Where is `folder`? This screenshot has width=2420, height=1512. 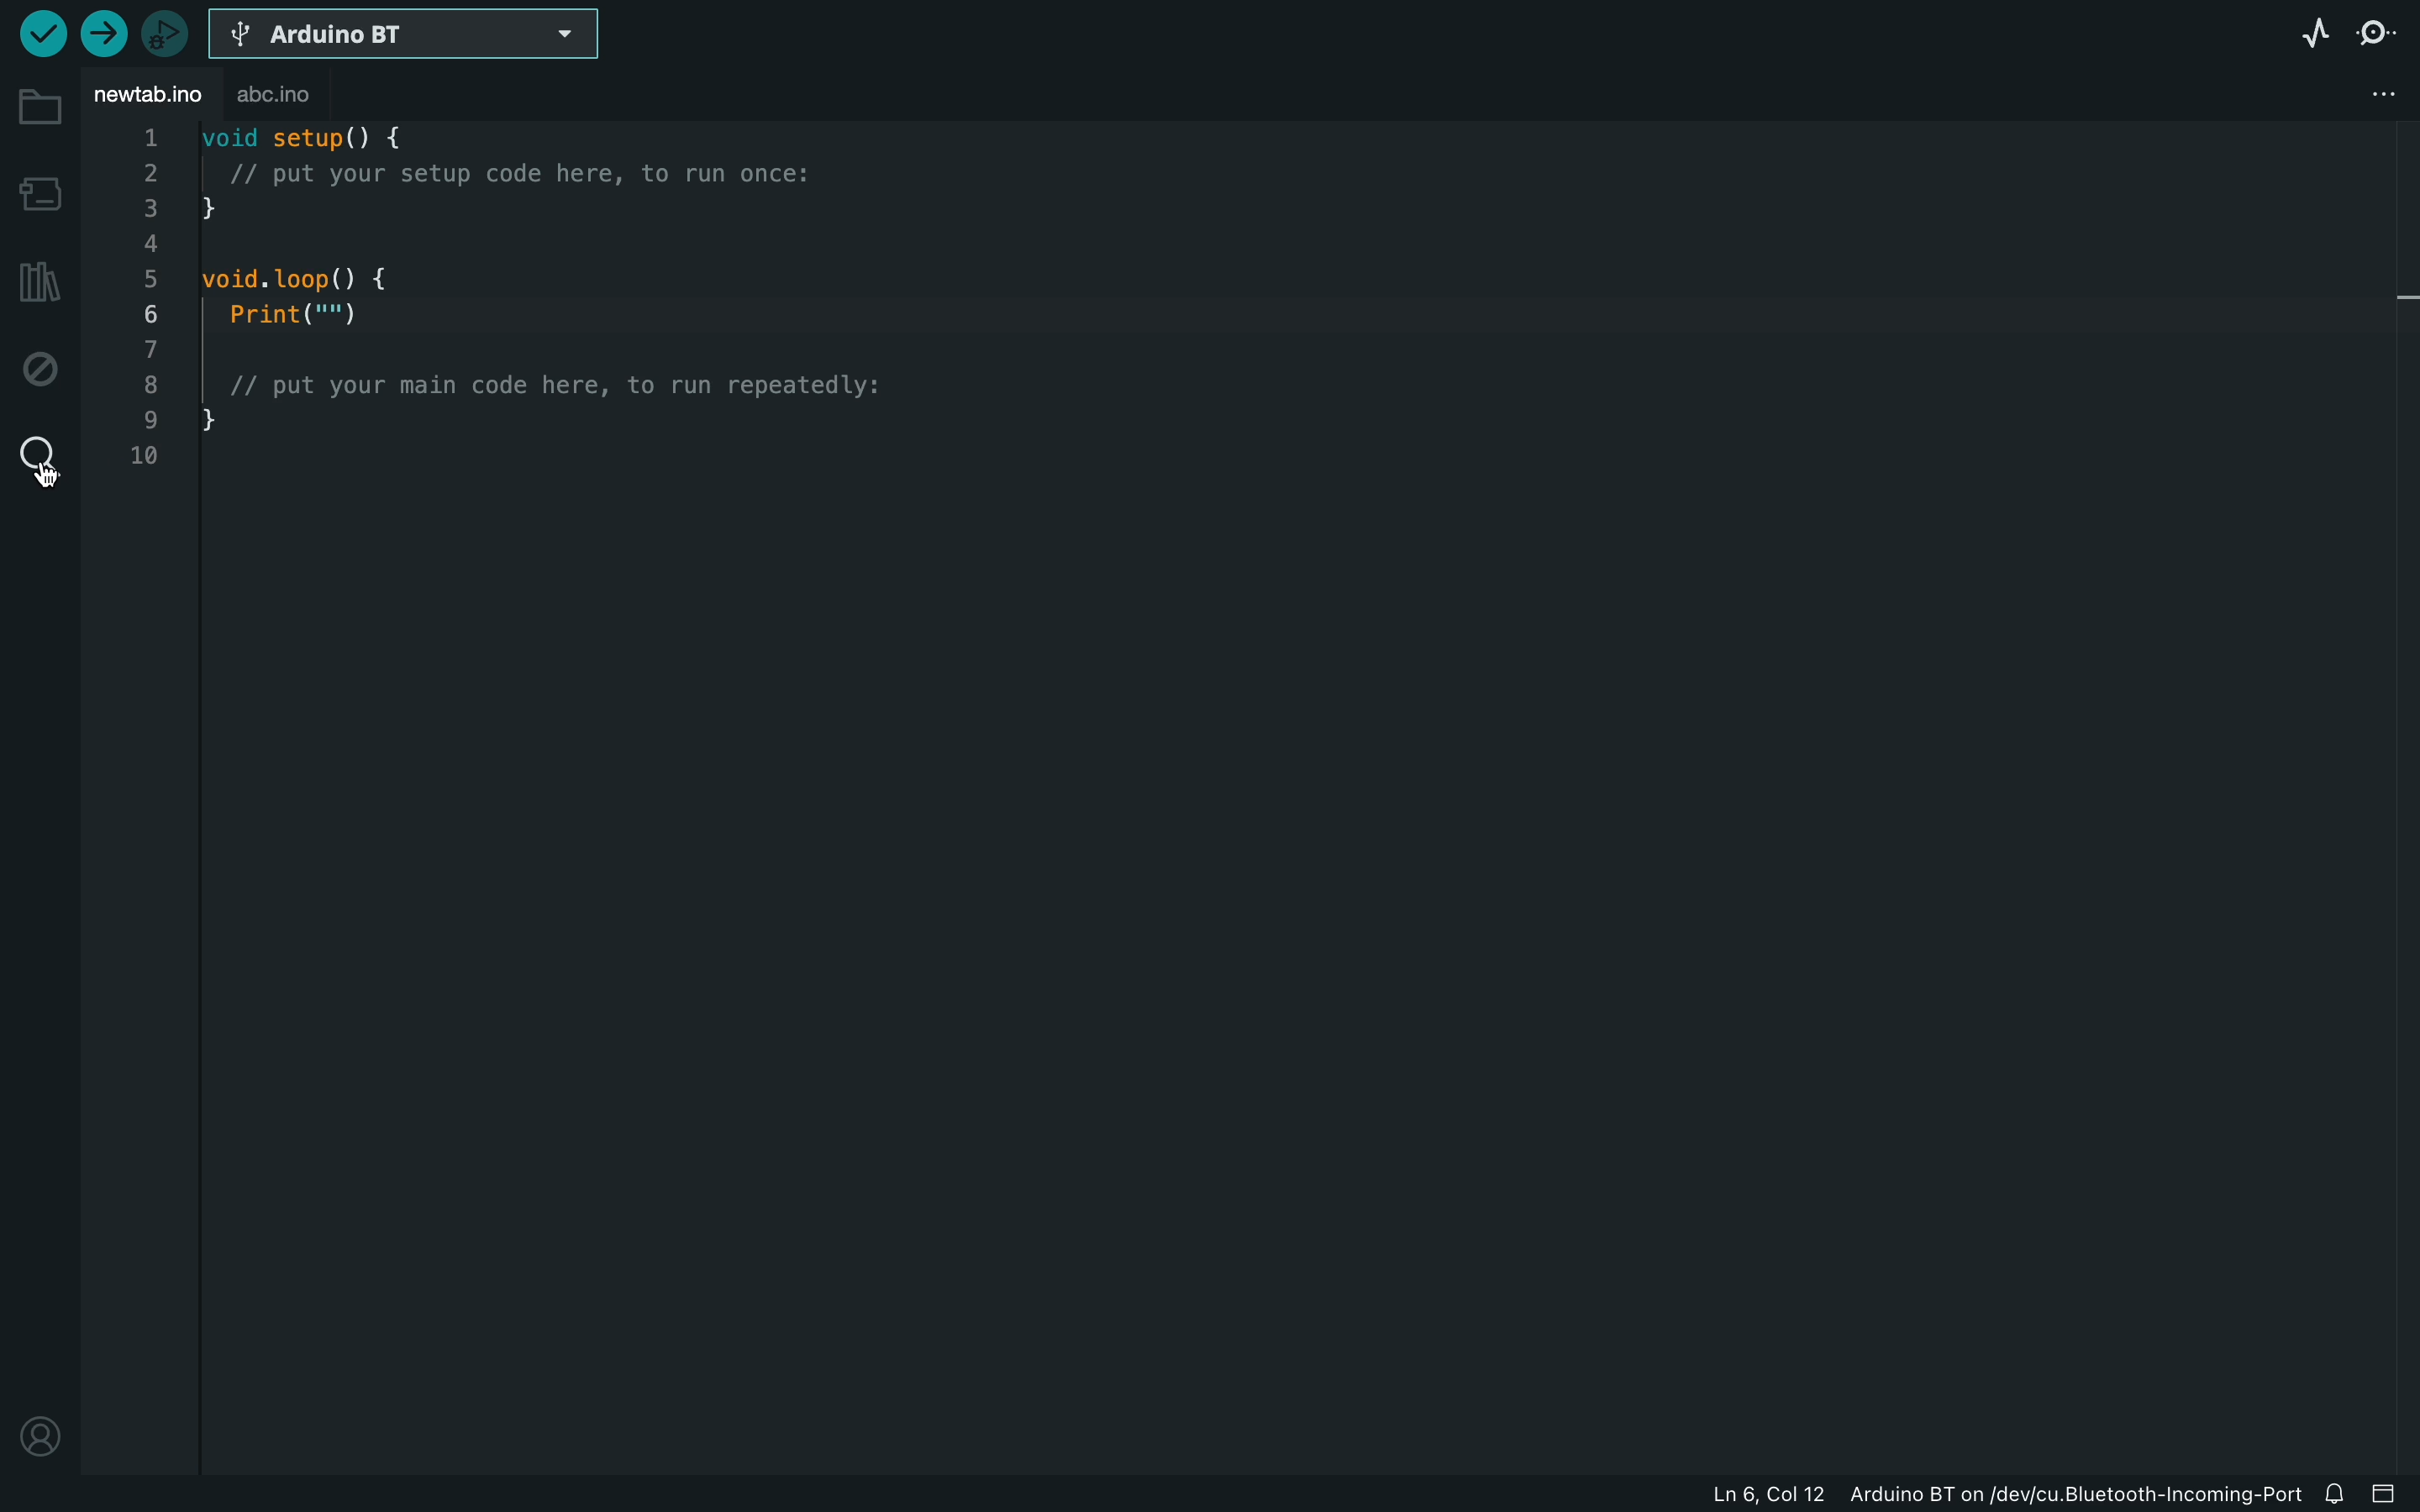
folder is located at coordinates (41, 108).